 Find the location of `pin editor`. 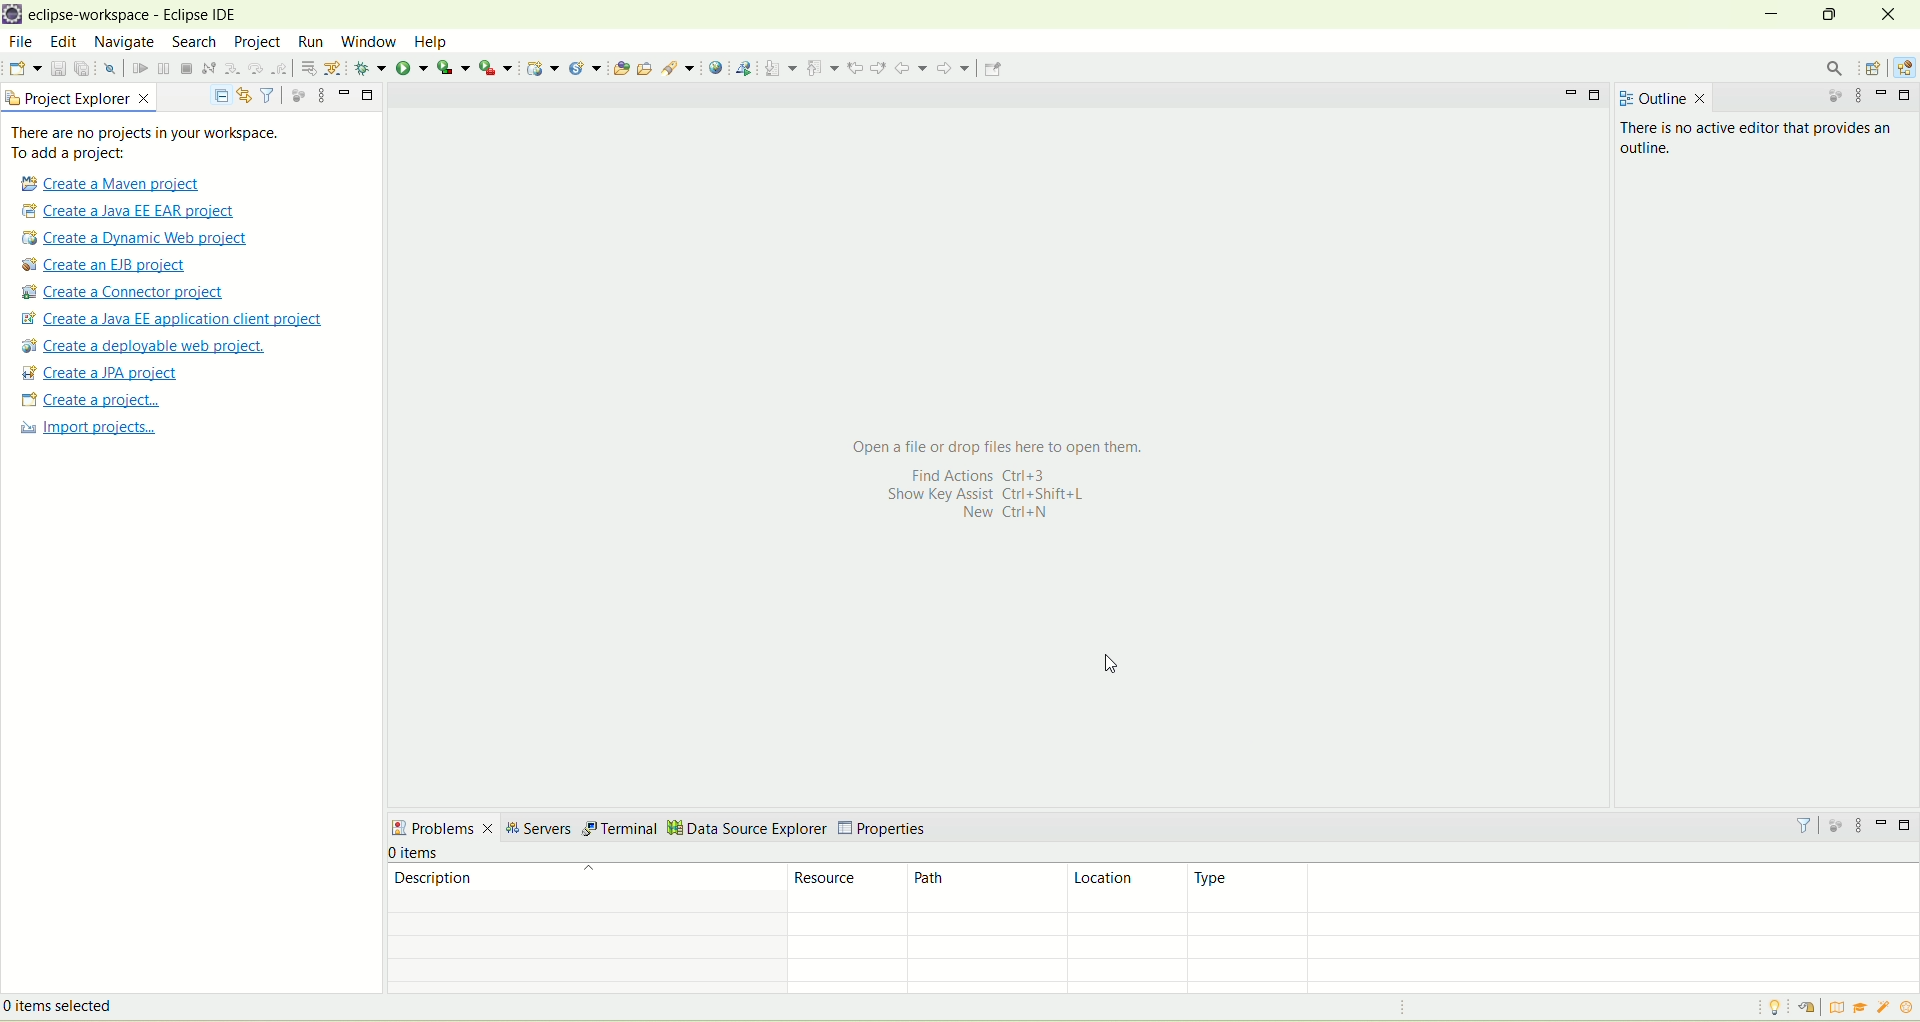

pin editor is located at coordinates (1071, 71).